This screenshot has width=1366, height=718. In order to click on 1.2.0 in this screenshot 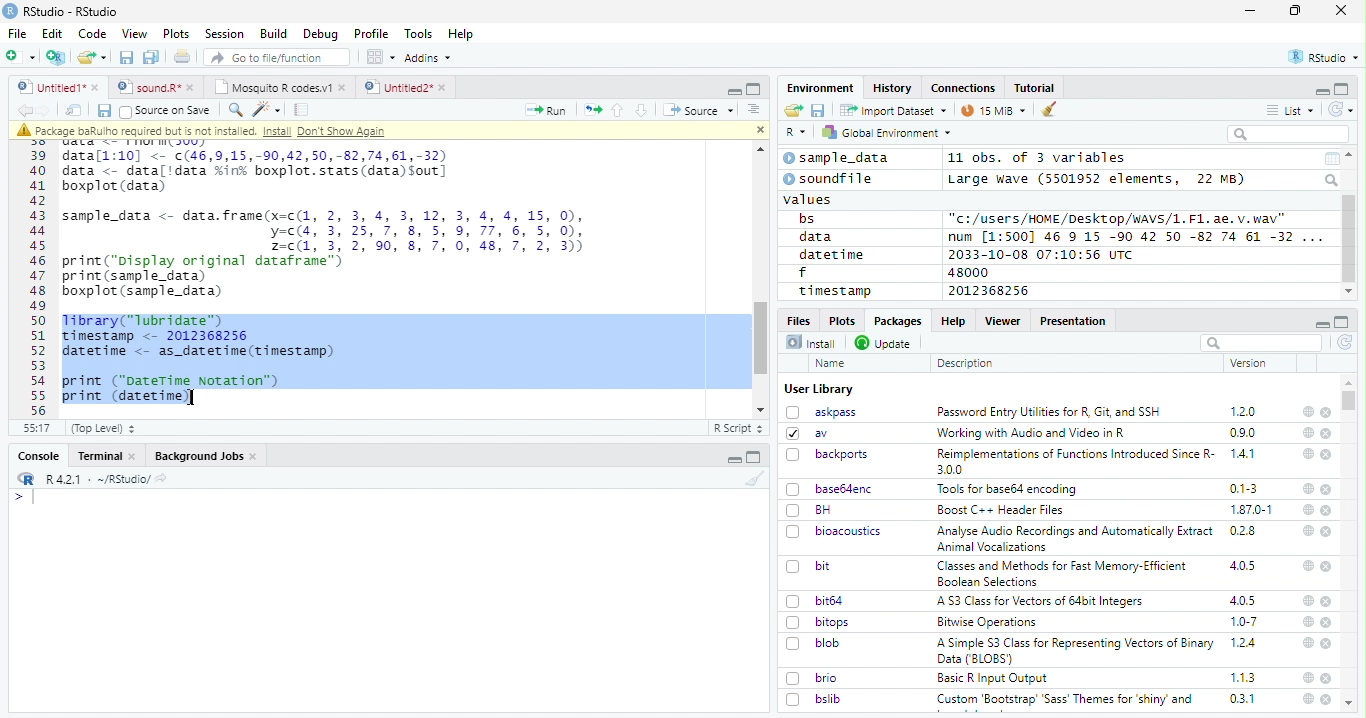, I will do `click(1245, 411)`.